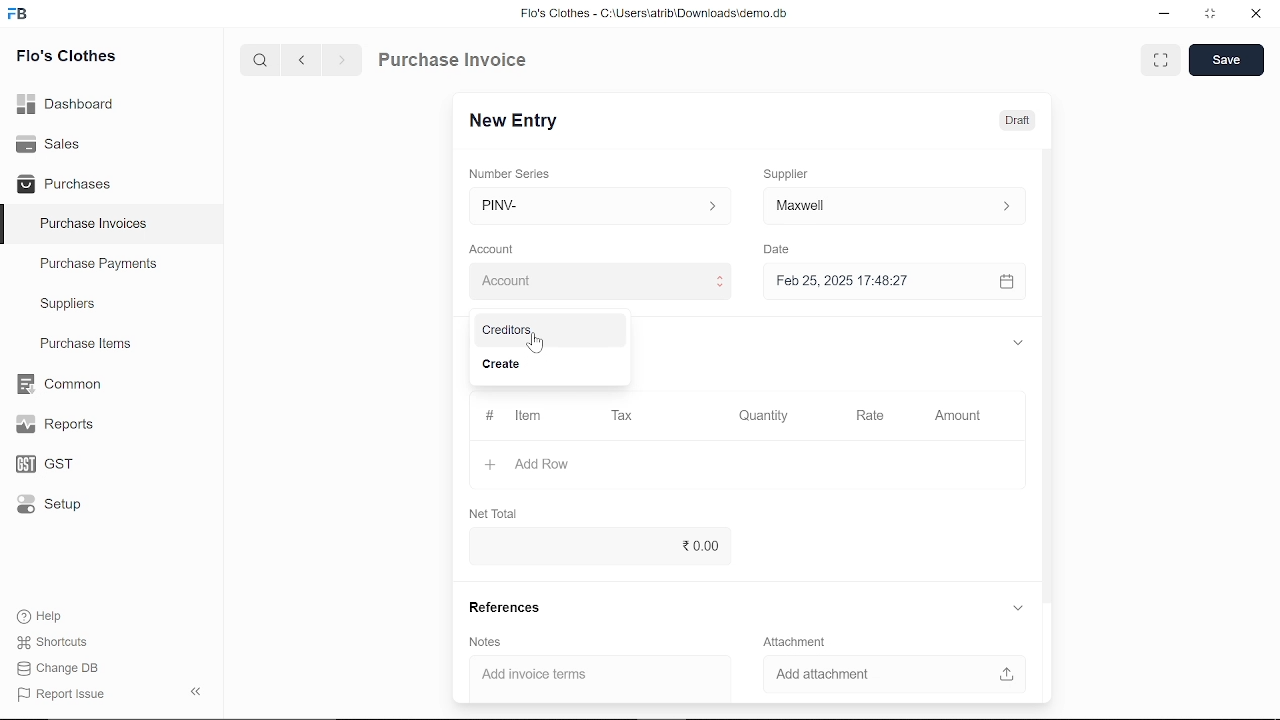 This screenshot has height=720, width=1280. I want to click on Sales, so click(48, 142).